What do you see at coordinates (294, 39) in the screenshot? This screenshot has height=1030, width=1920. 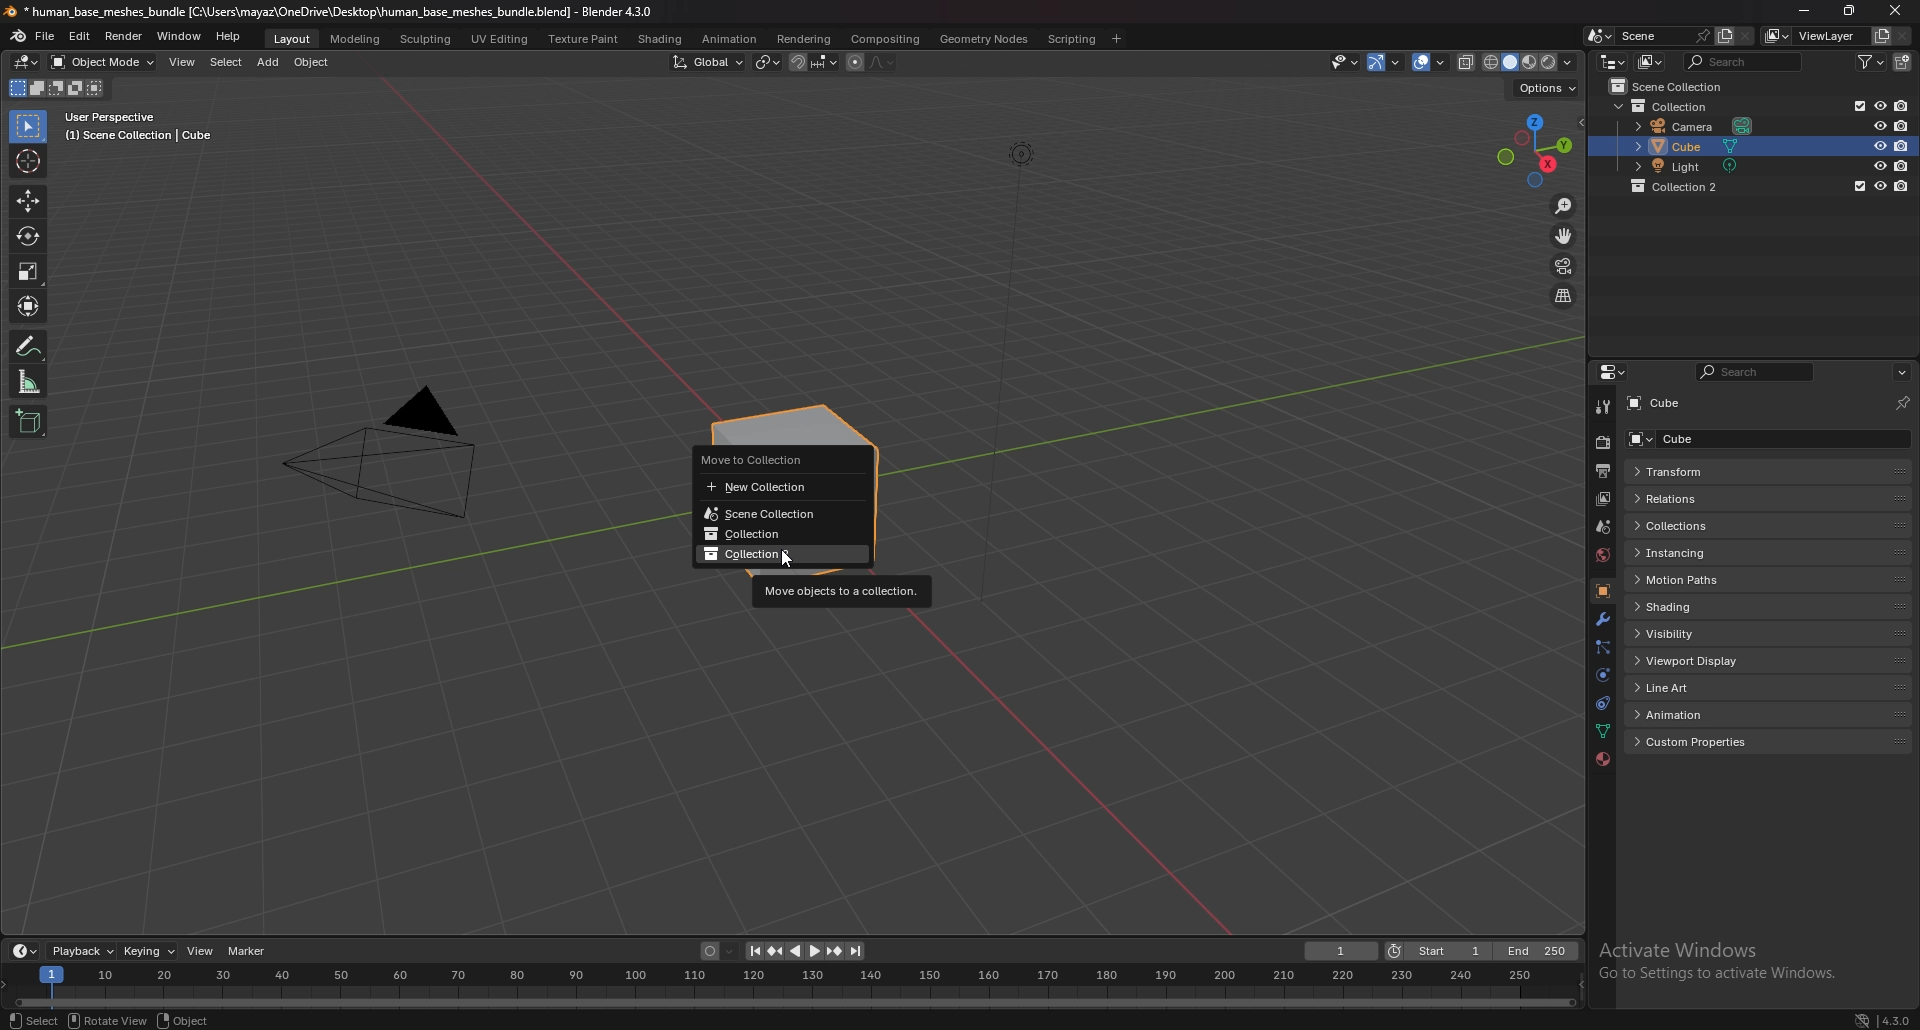 I see `layout` at bounding box center [294, 39].